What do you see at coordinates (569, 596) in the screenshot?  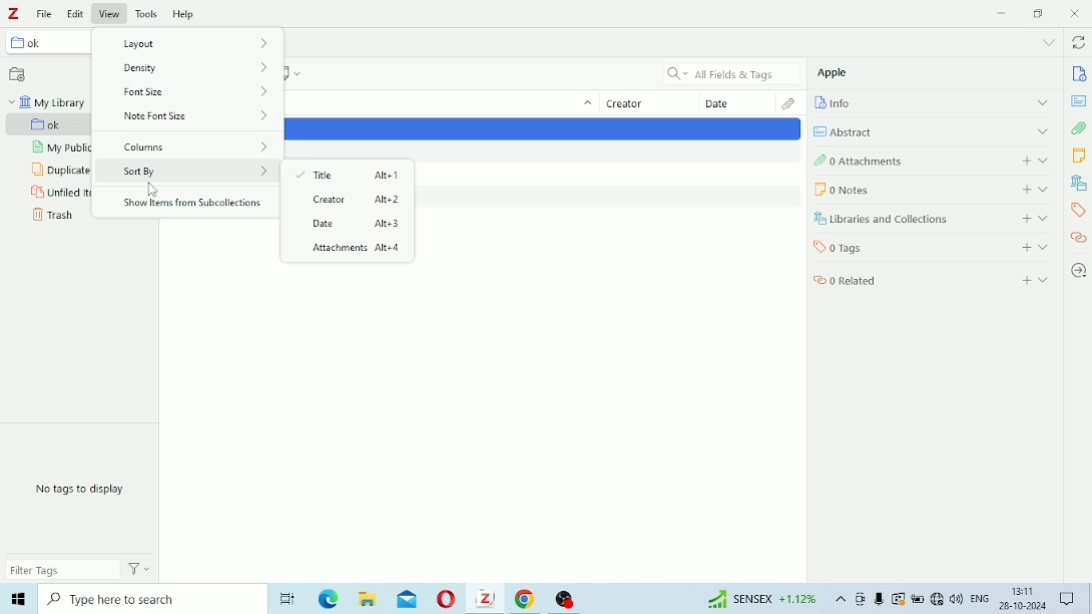 I see `App` at bounding box center [569, 596].